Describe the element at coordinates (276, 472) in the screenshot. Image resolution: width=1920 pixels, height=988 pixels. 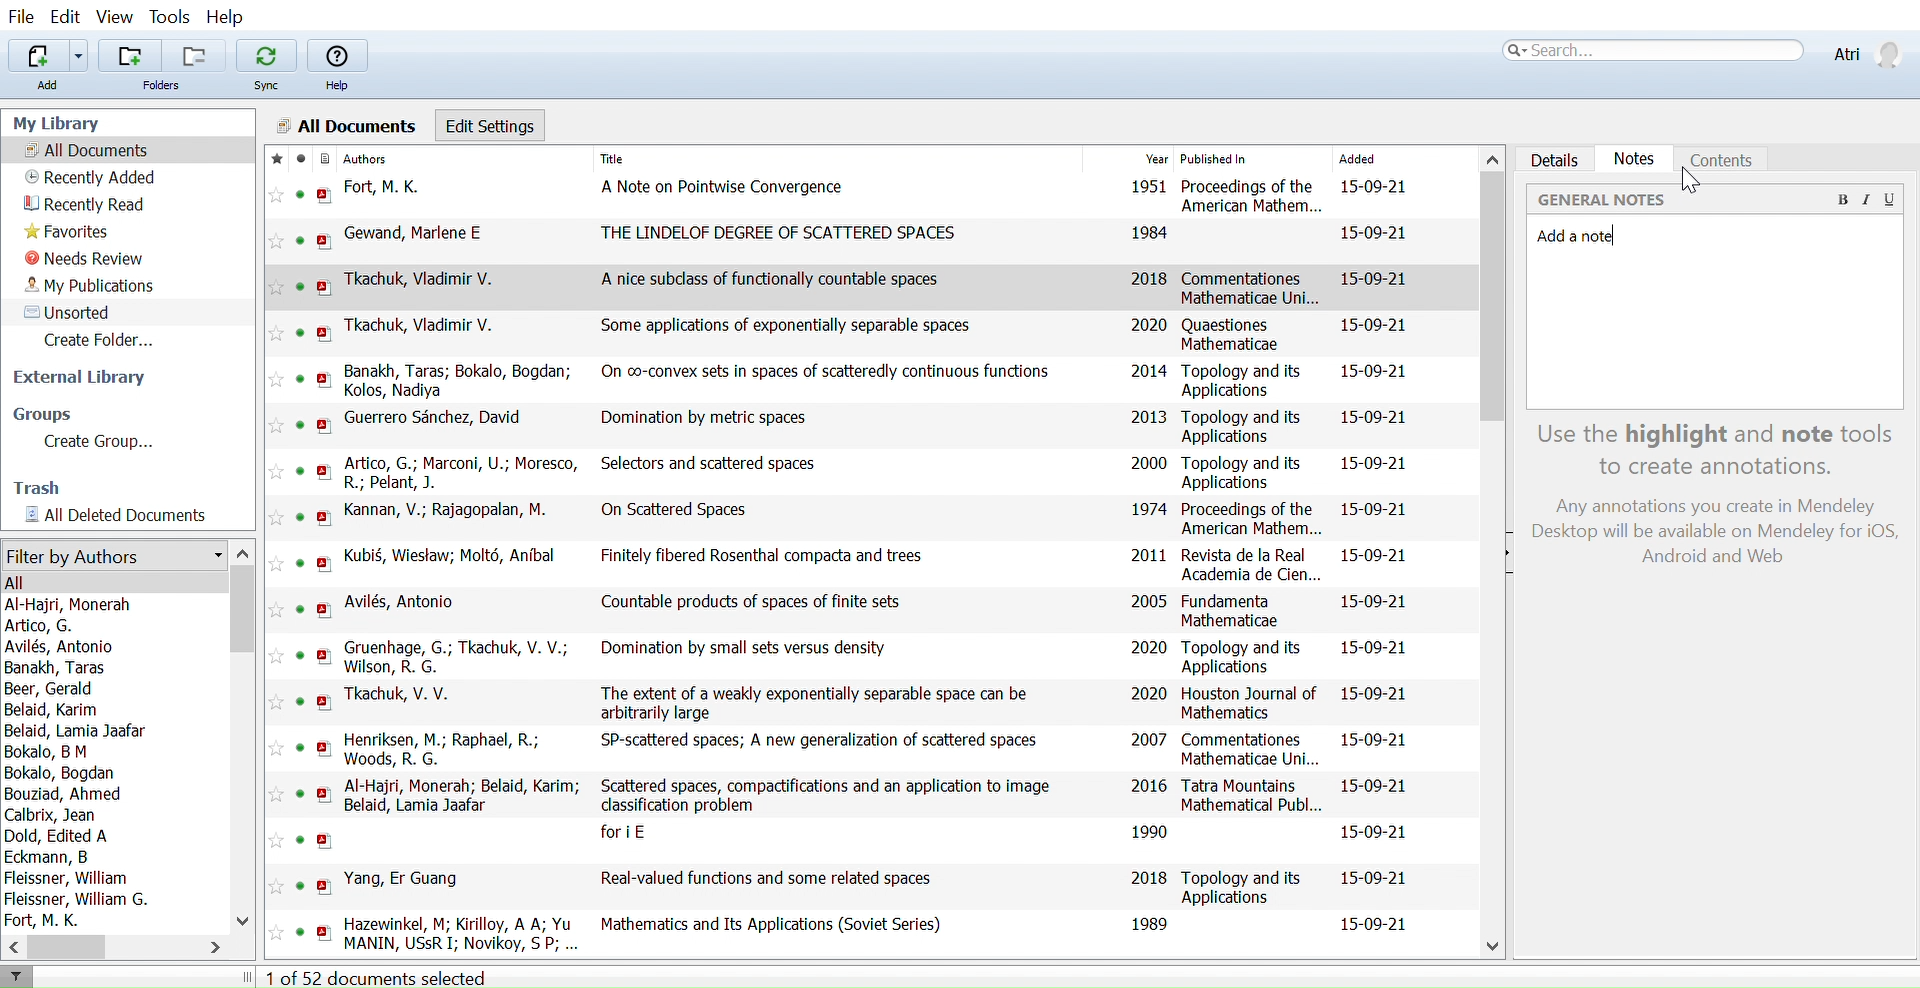
I see `Add this reference to favorites` at that location.